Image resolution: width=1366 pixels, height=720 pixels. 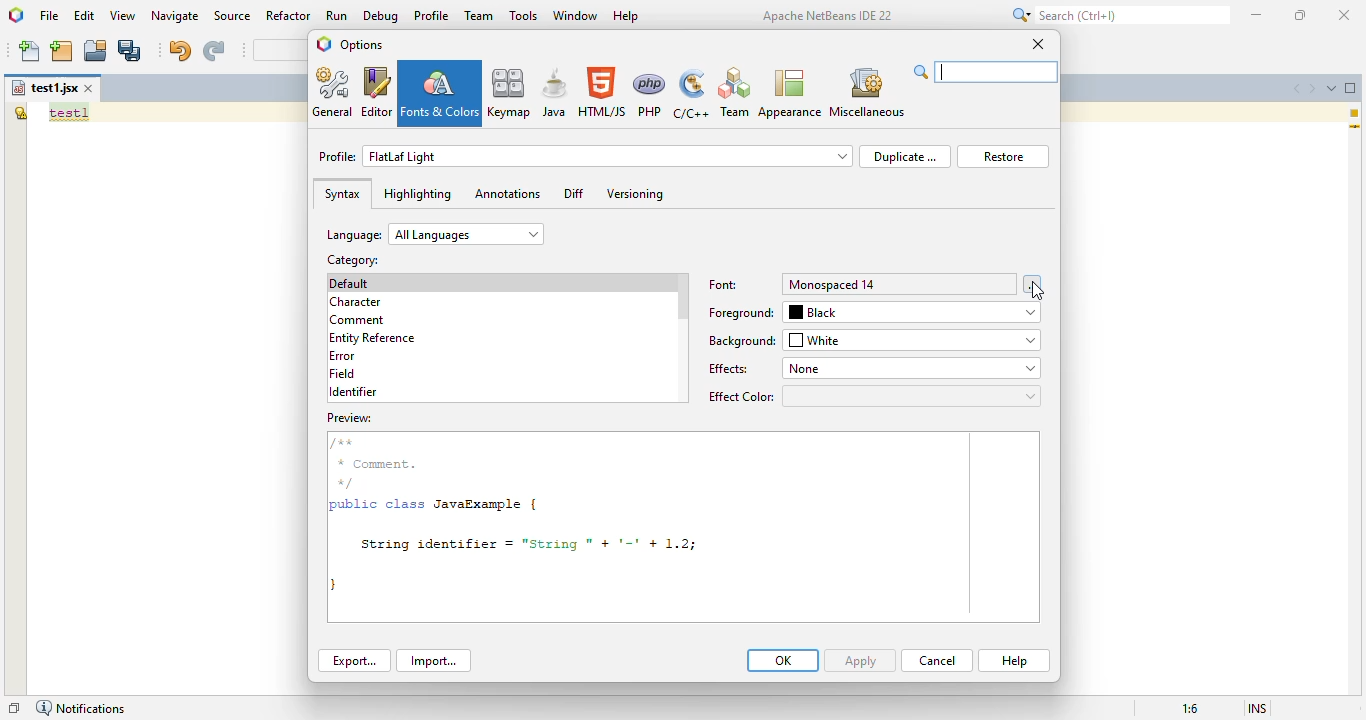 What do you see at coordinates (828, 15) in the screenshot?
I see `Apache NetBeans IDE 22` at bounding box center [828, 15].